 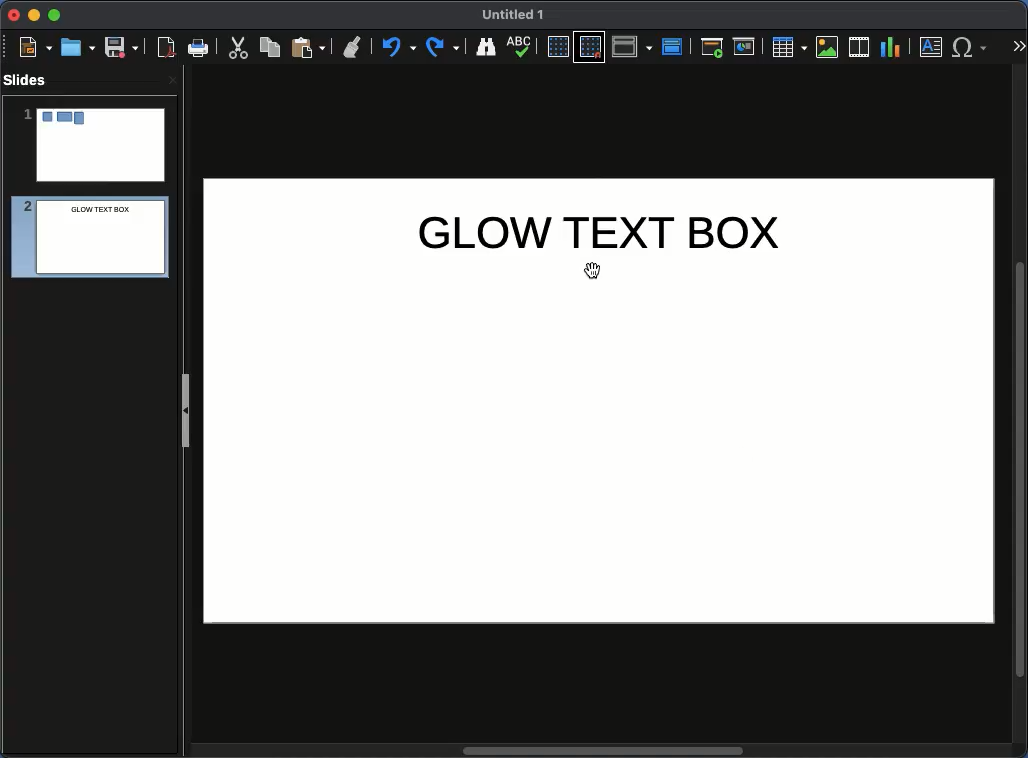 What do you see at coordinates (788, 46) in the screenshot?
I see `Table` at bounding box center [788, 46].